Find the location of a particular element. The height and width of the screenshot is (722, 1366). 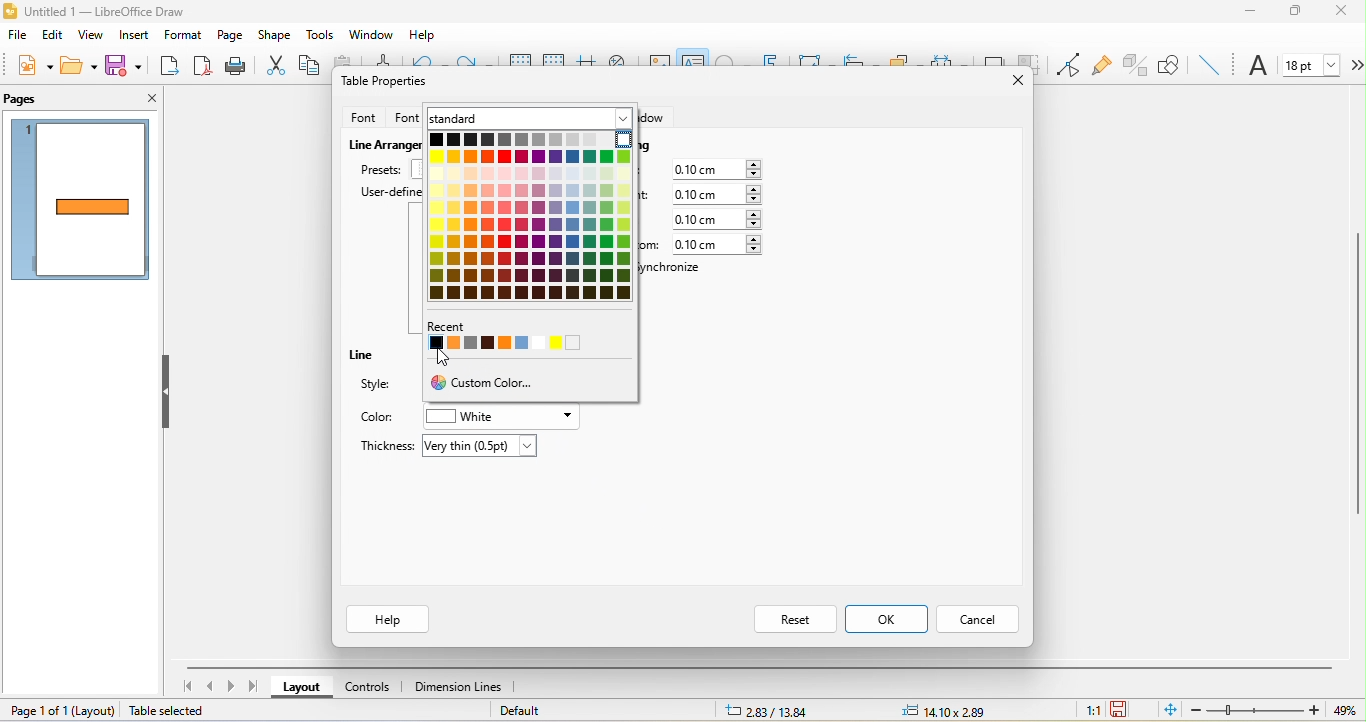

copy is located at coordinates (313, 66).